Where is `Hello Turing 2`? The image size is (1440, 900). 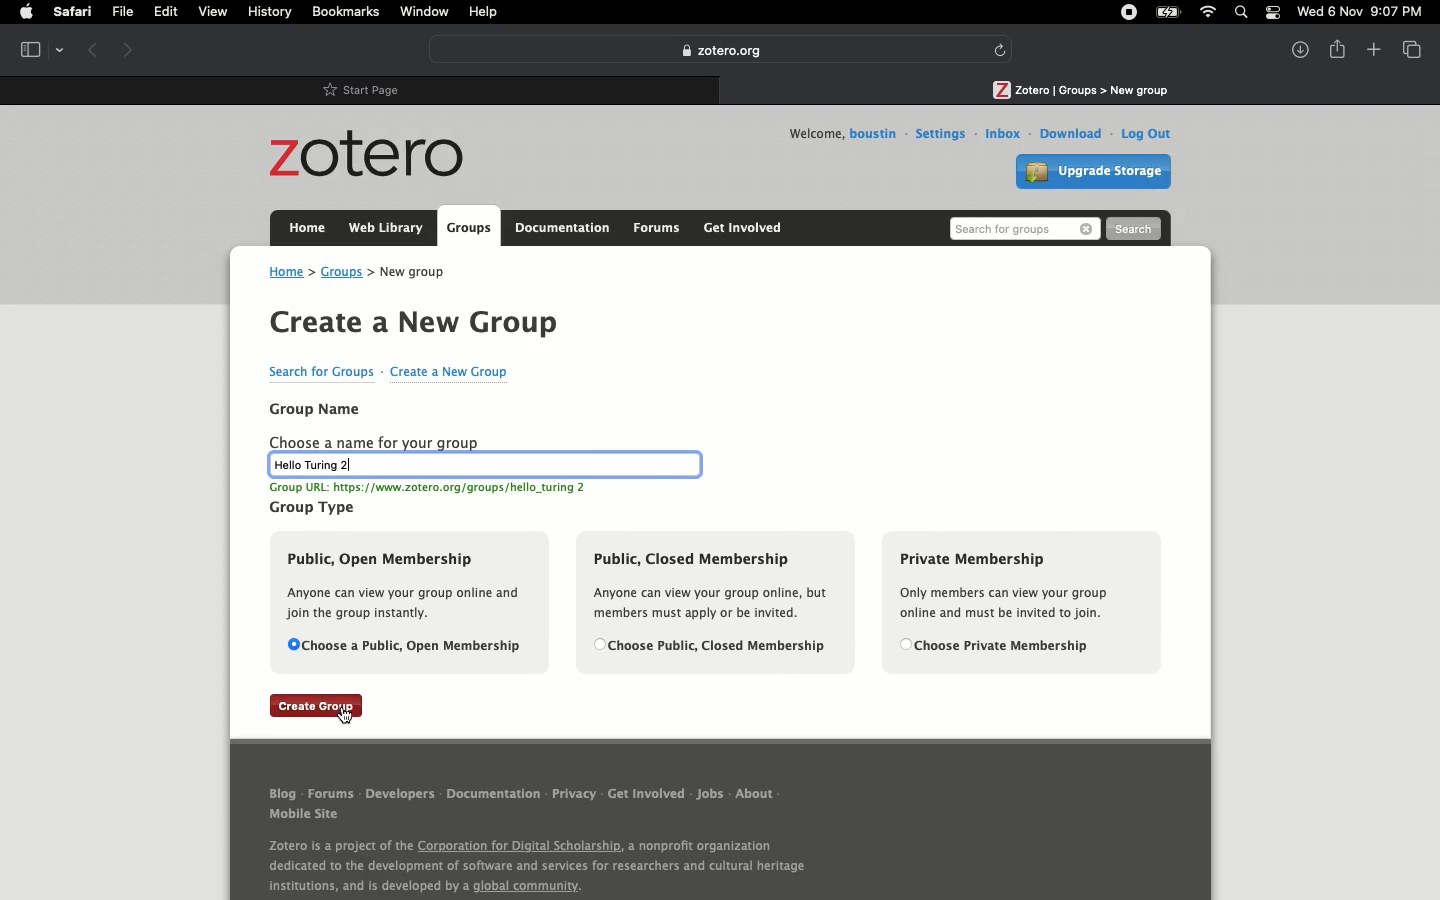
Hello Turing 2 is located at coordinates (483, 466).